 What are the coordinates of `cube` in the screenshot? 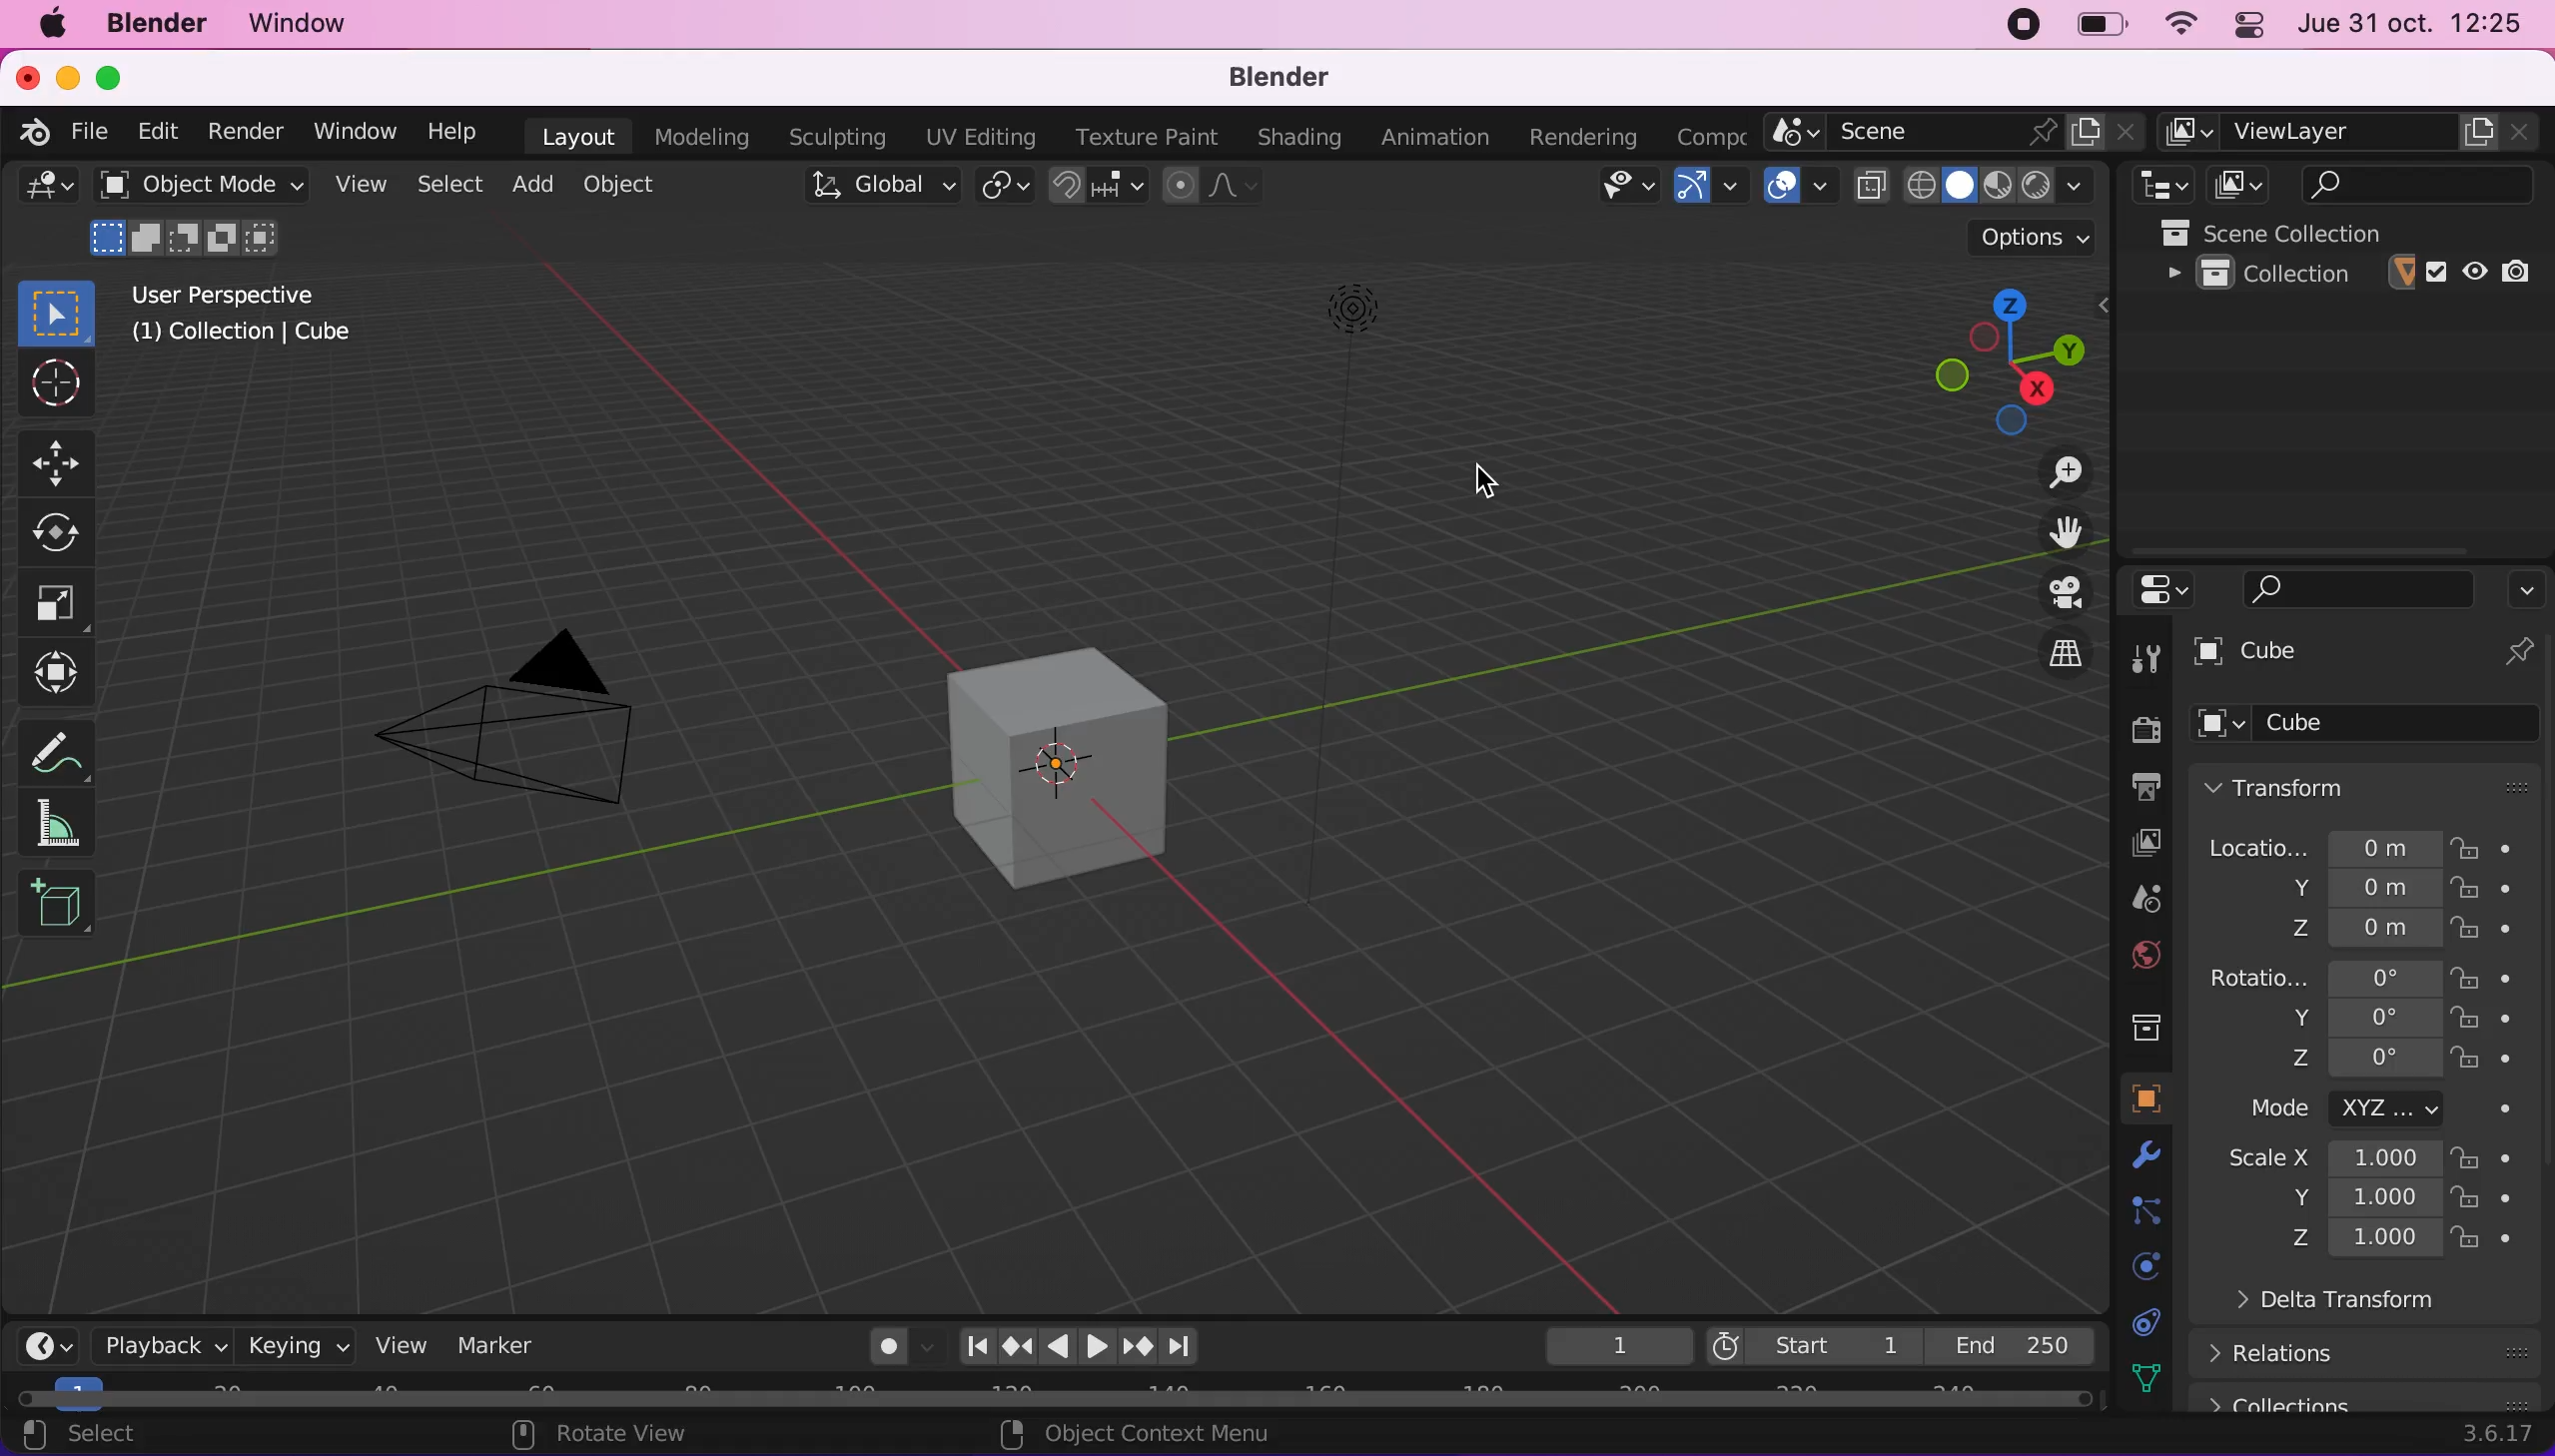 It's located at (2370, 726).